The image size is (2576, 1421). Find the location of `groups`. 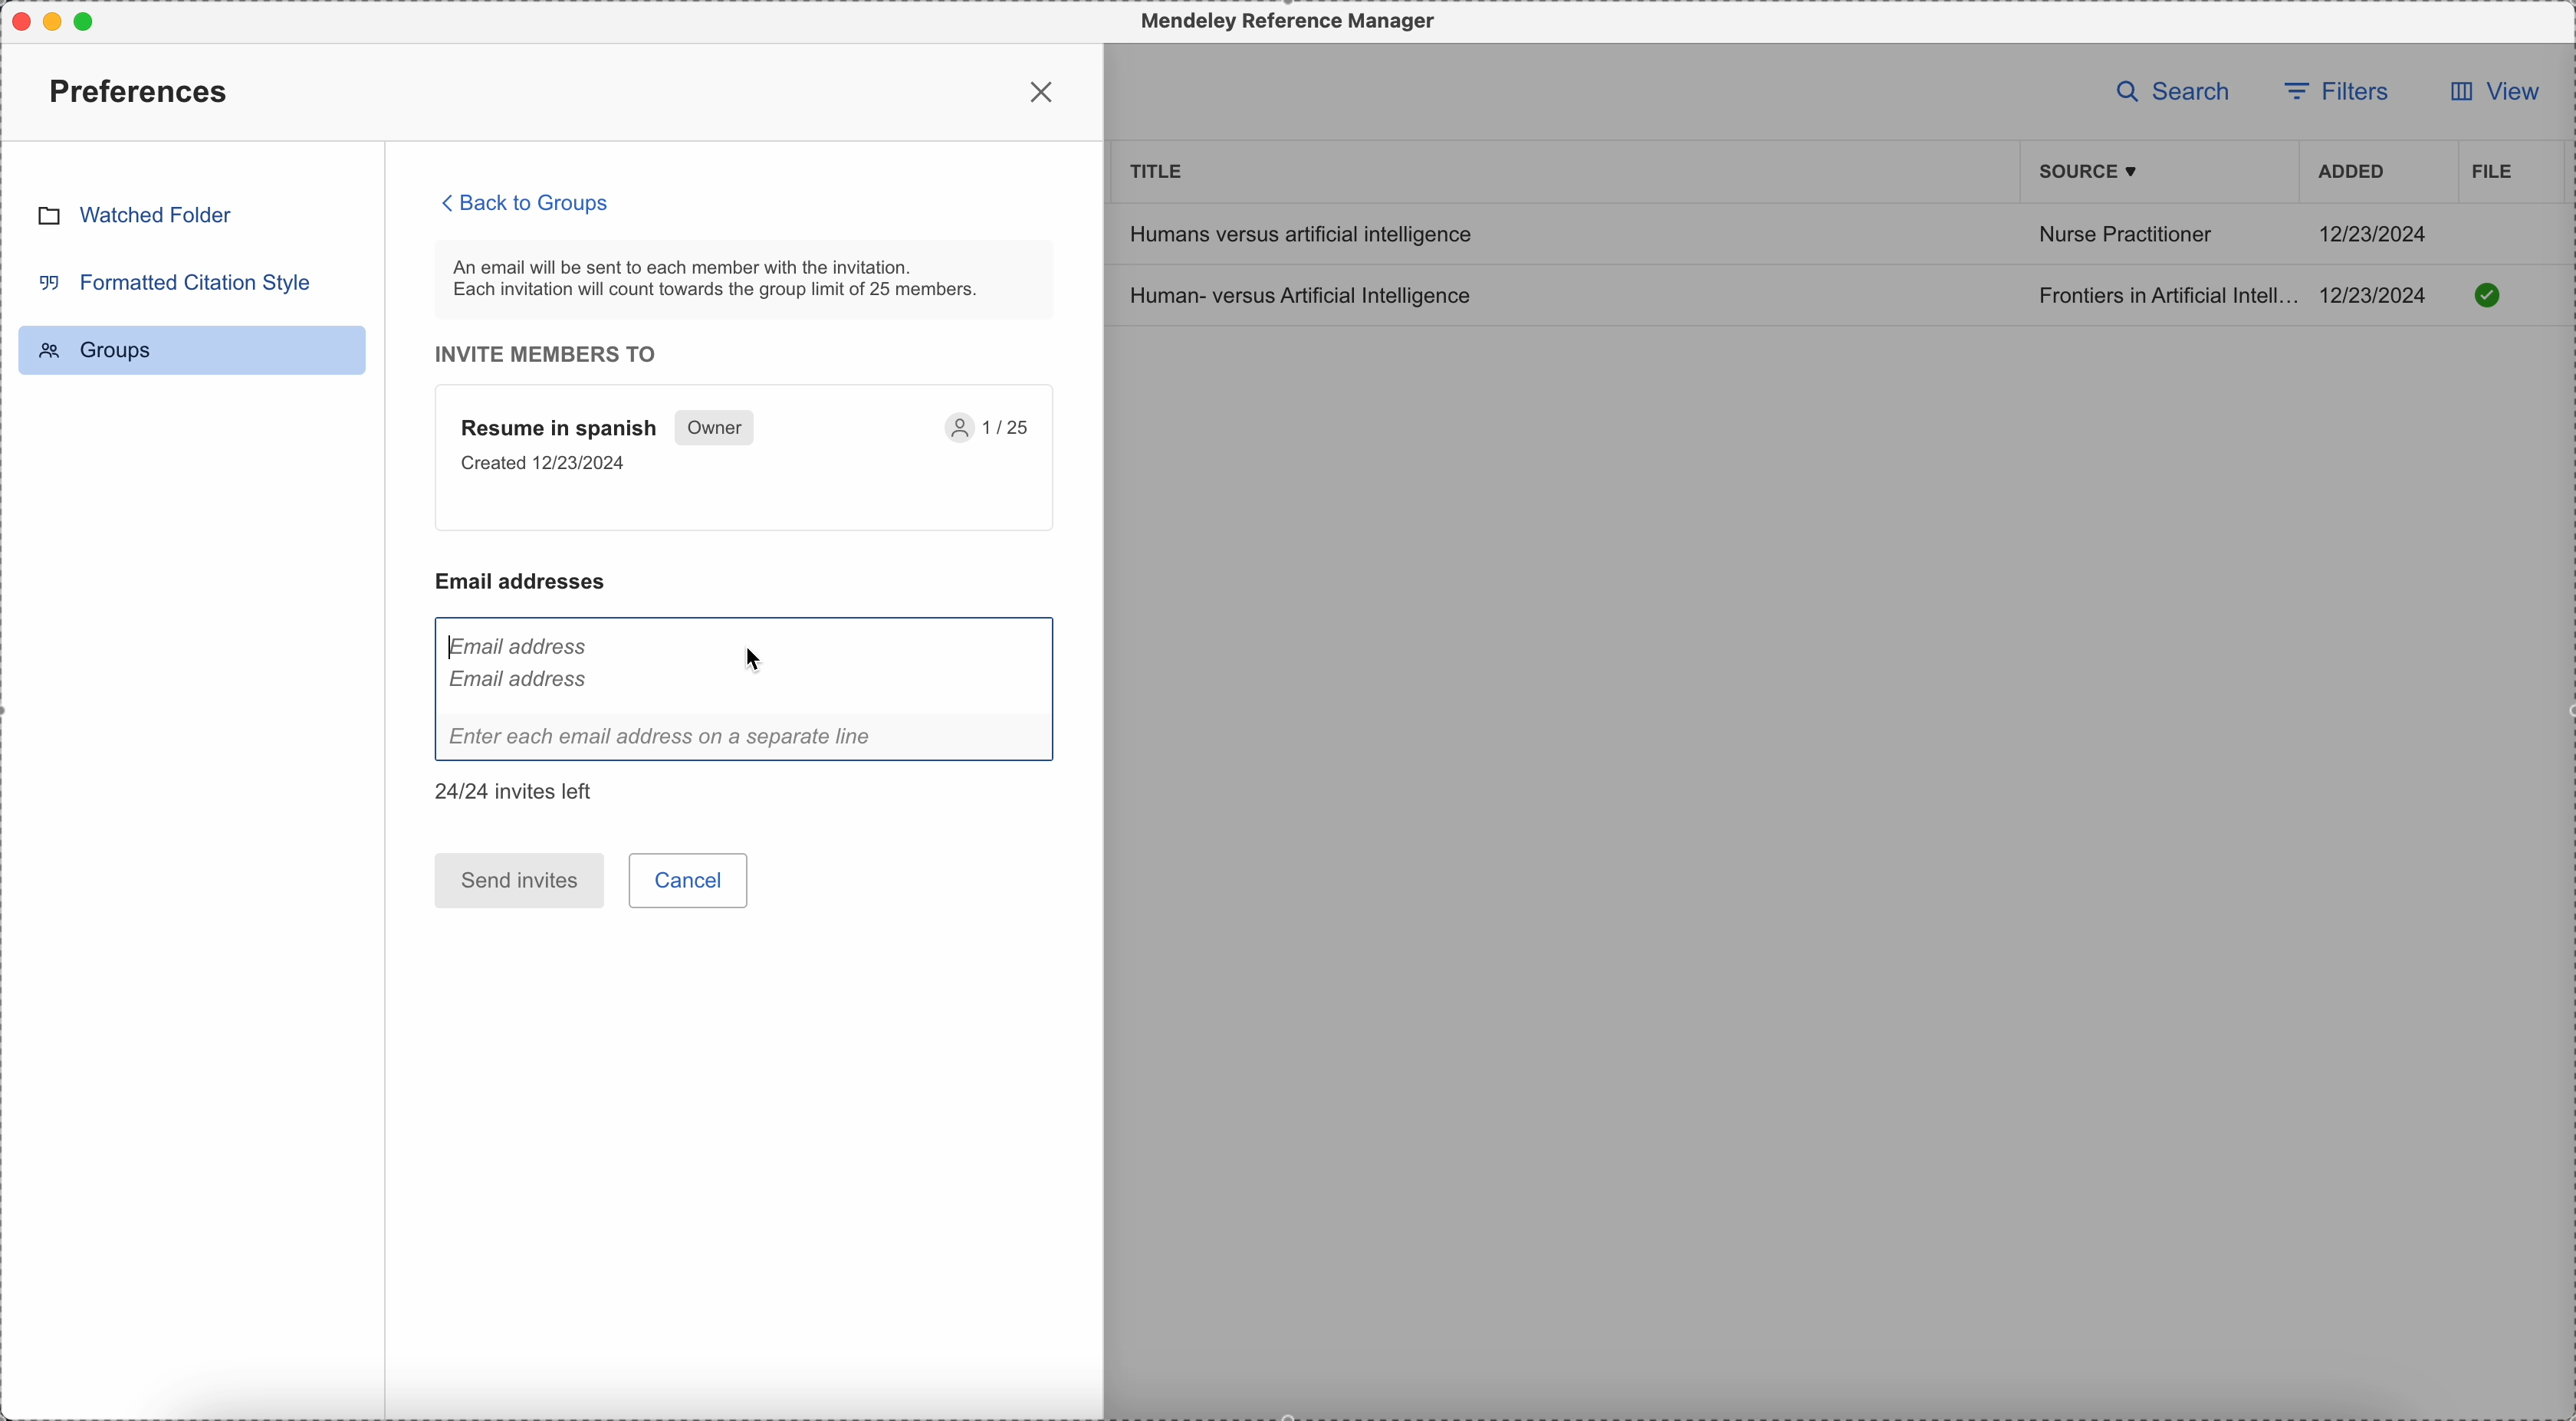

groups is located at coordinates (192, 350).